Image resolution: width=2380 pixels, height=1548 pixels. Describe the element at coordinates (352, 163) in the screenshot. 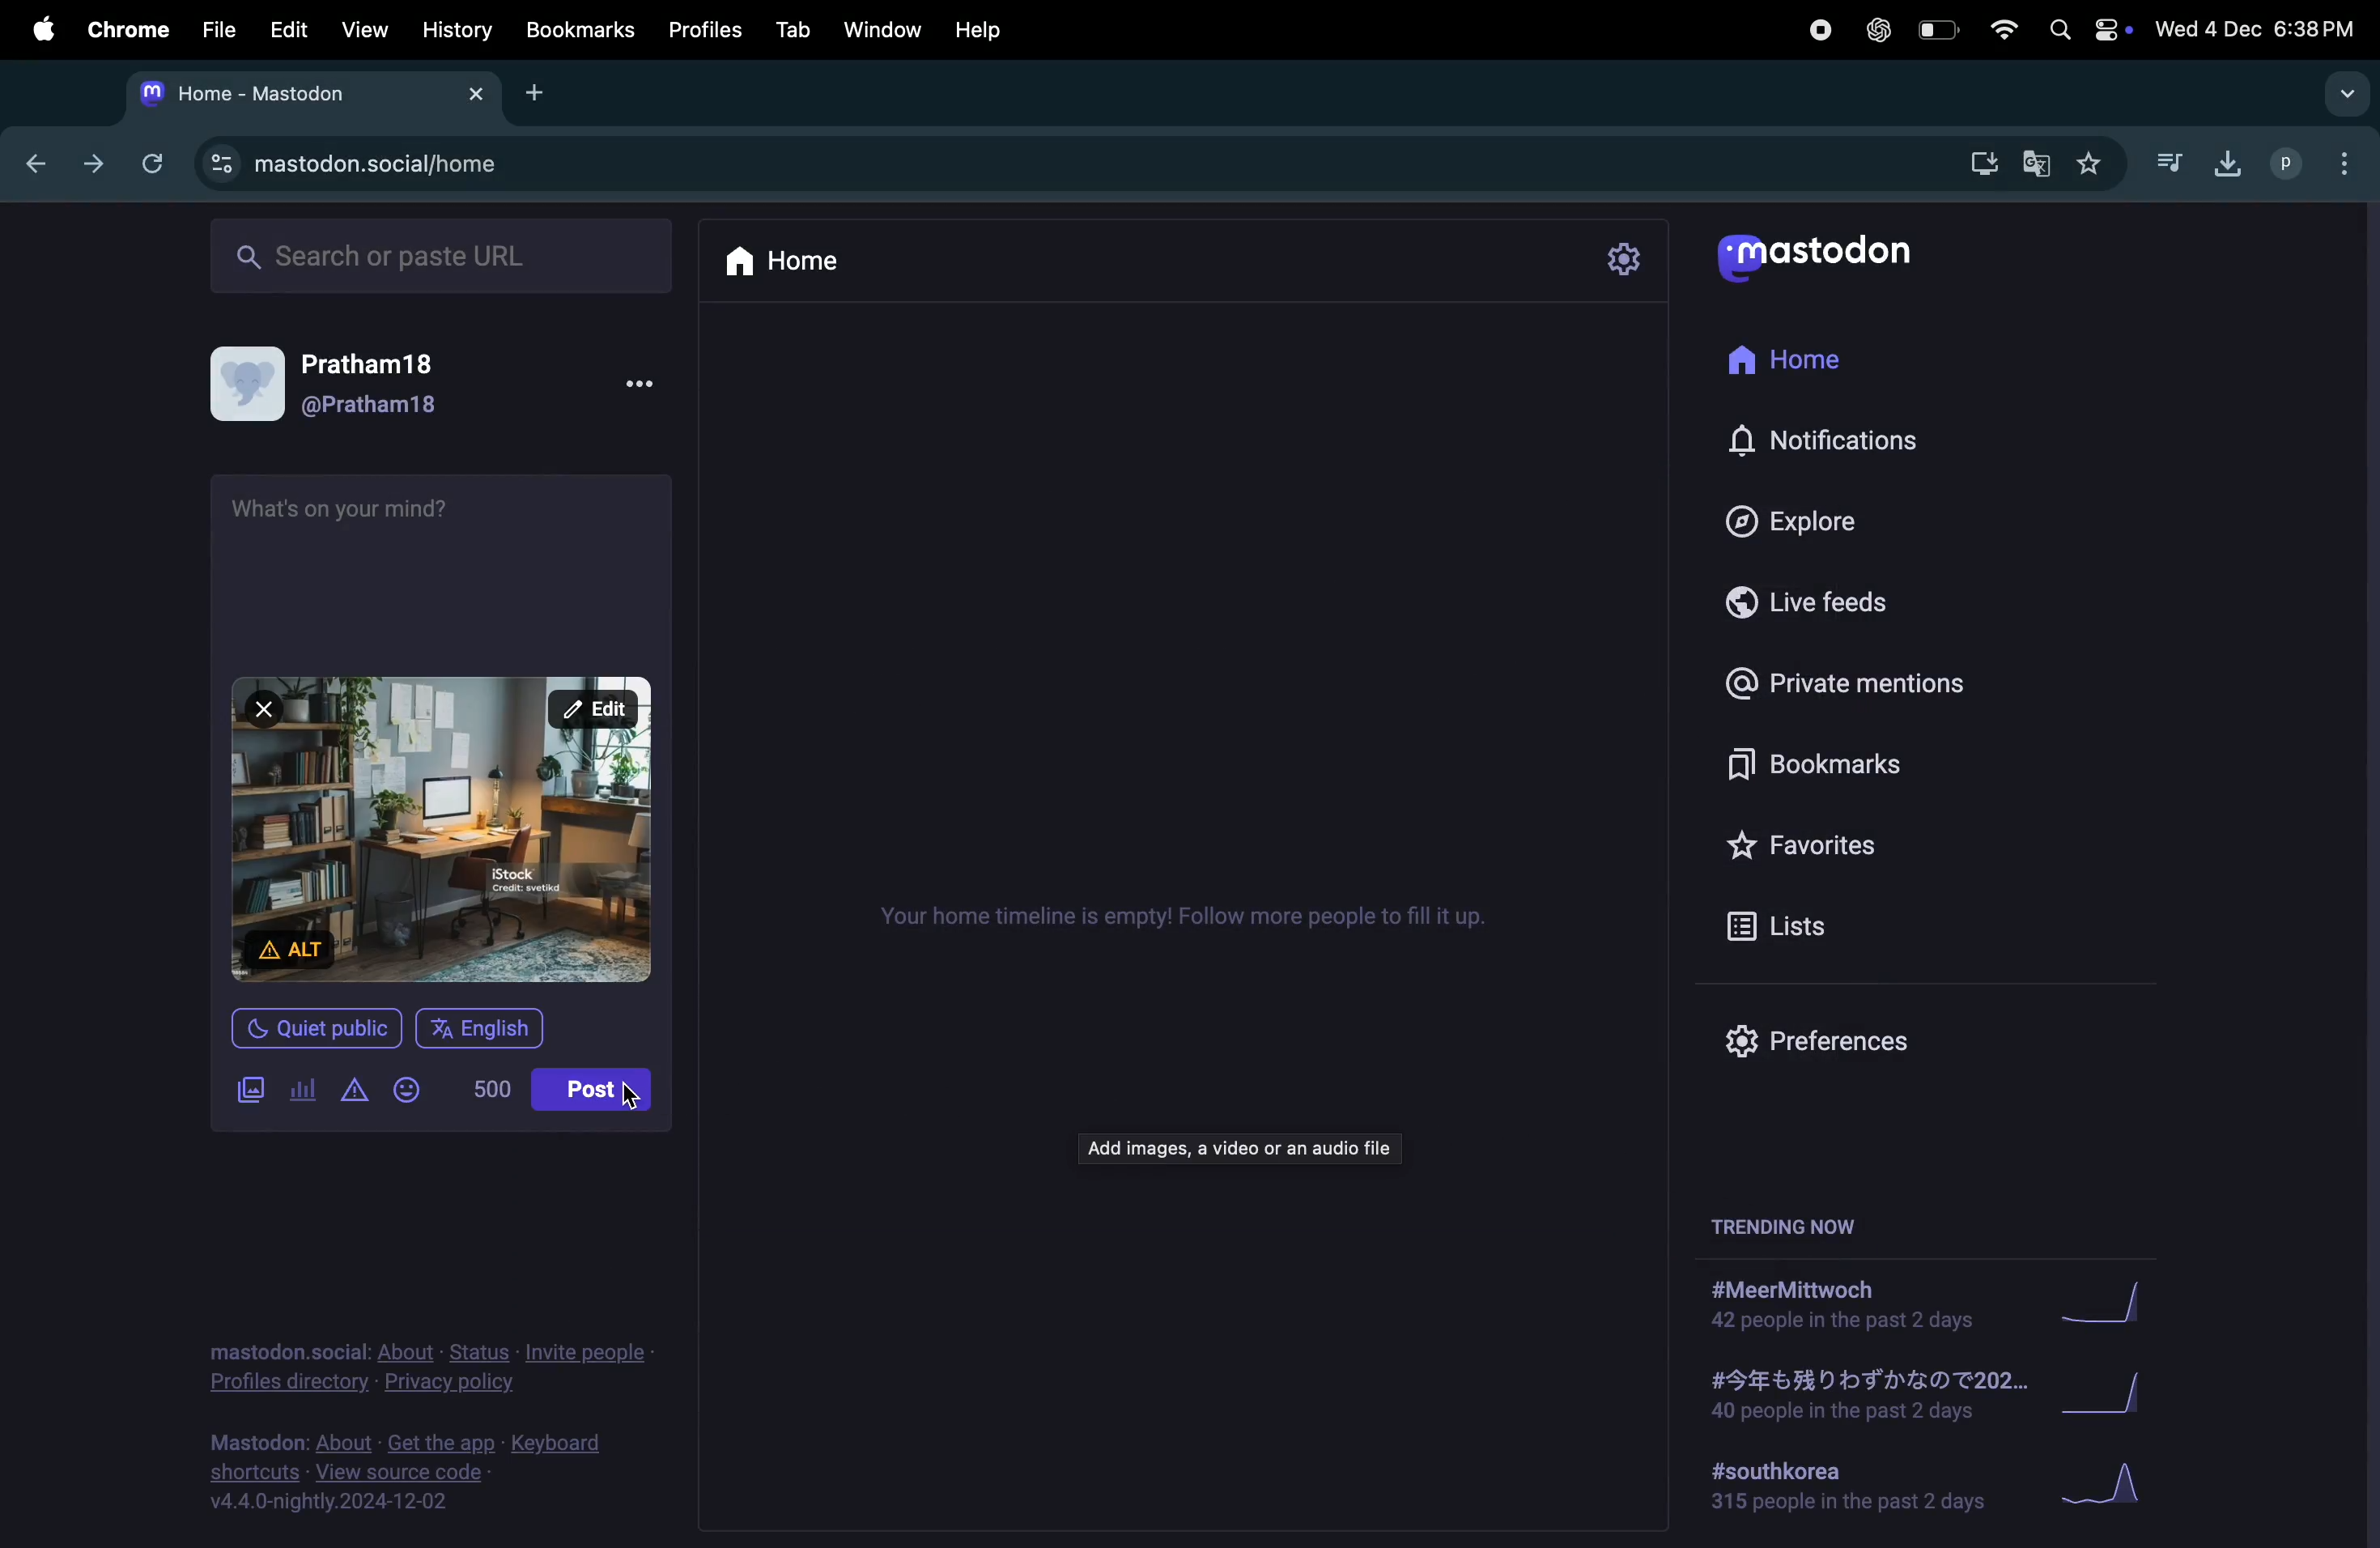

I see `mastodon url` at that location.